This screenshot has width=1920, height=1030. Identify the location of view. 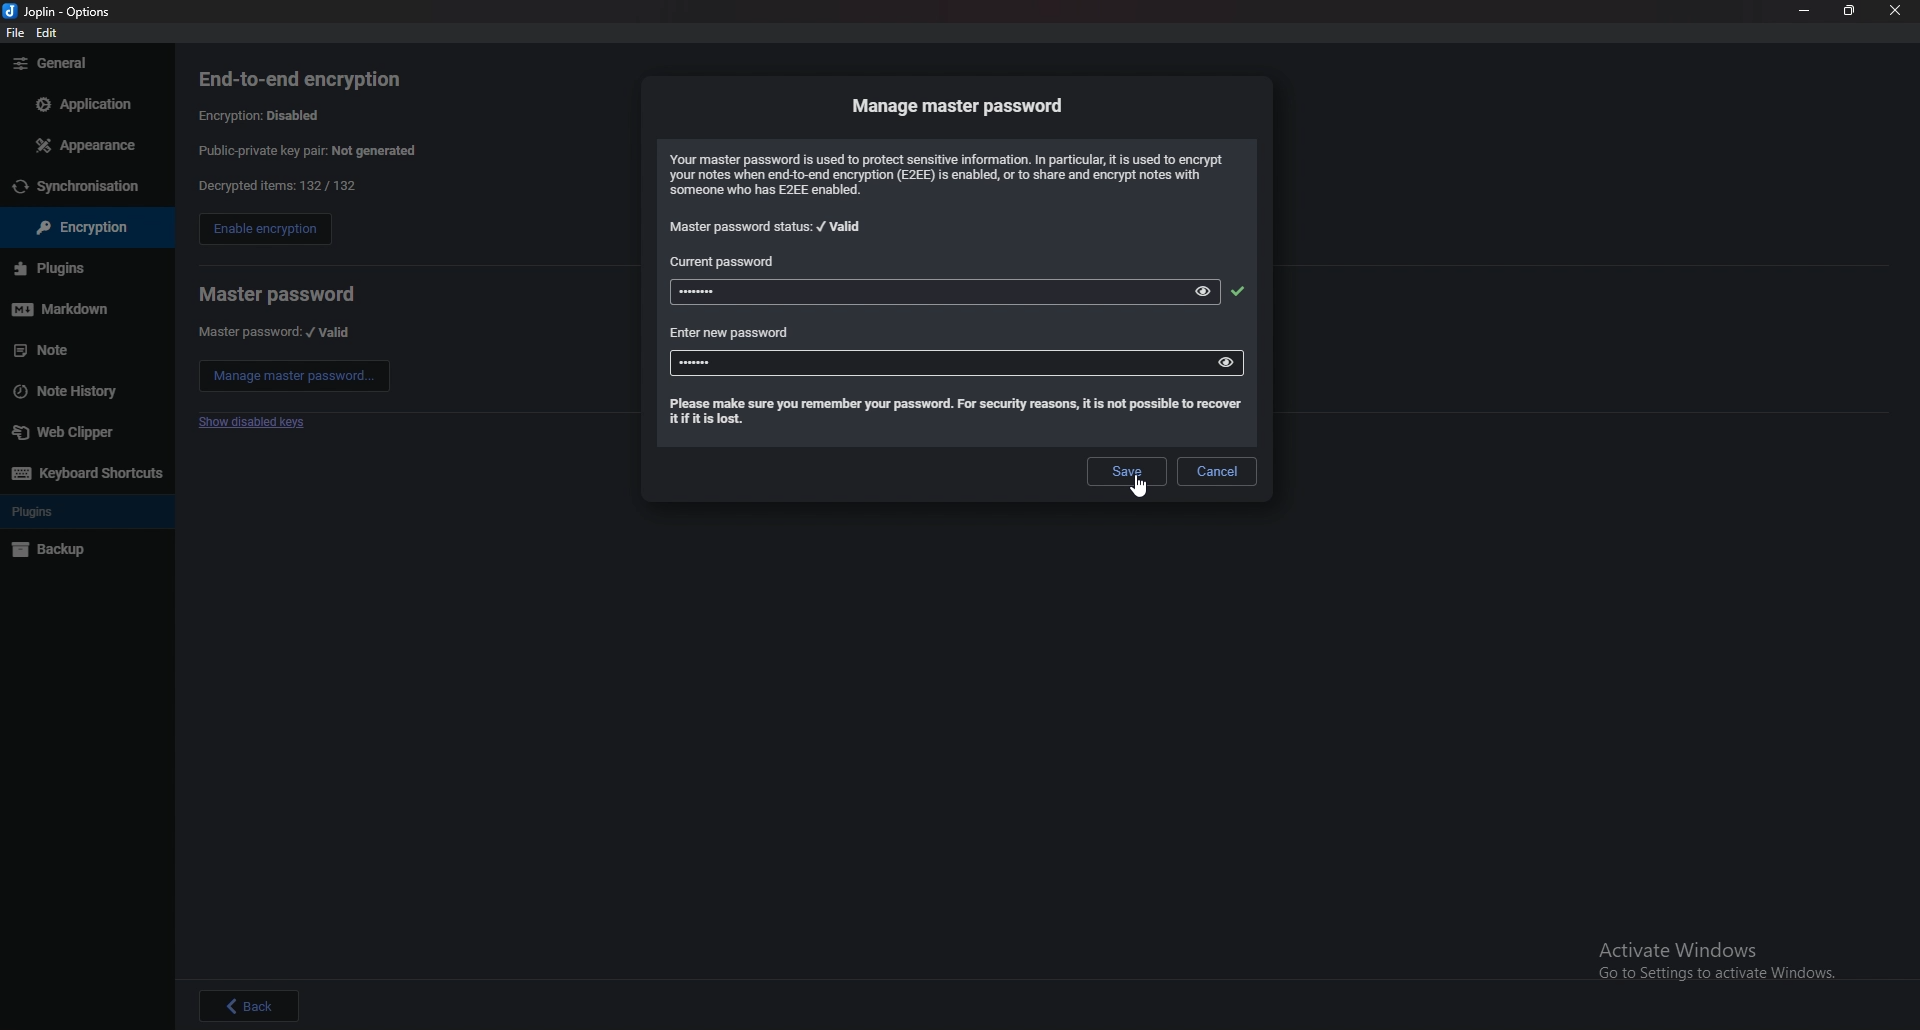
(1226, 361).